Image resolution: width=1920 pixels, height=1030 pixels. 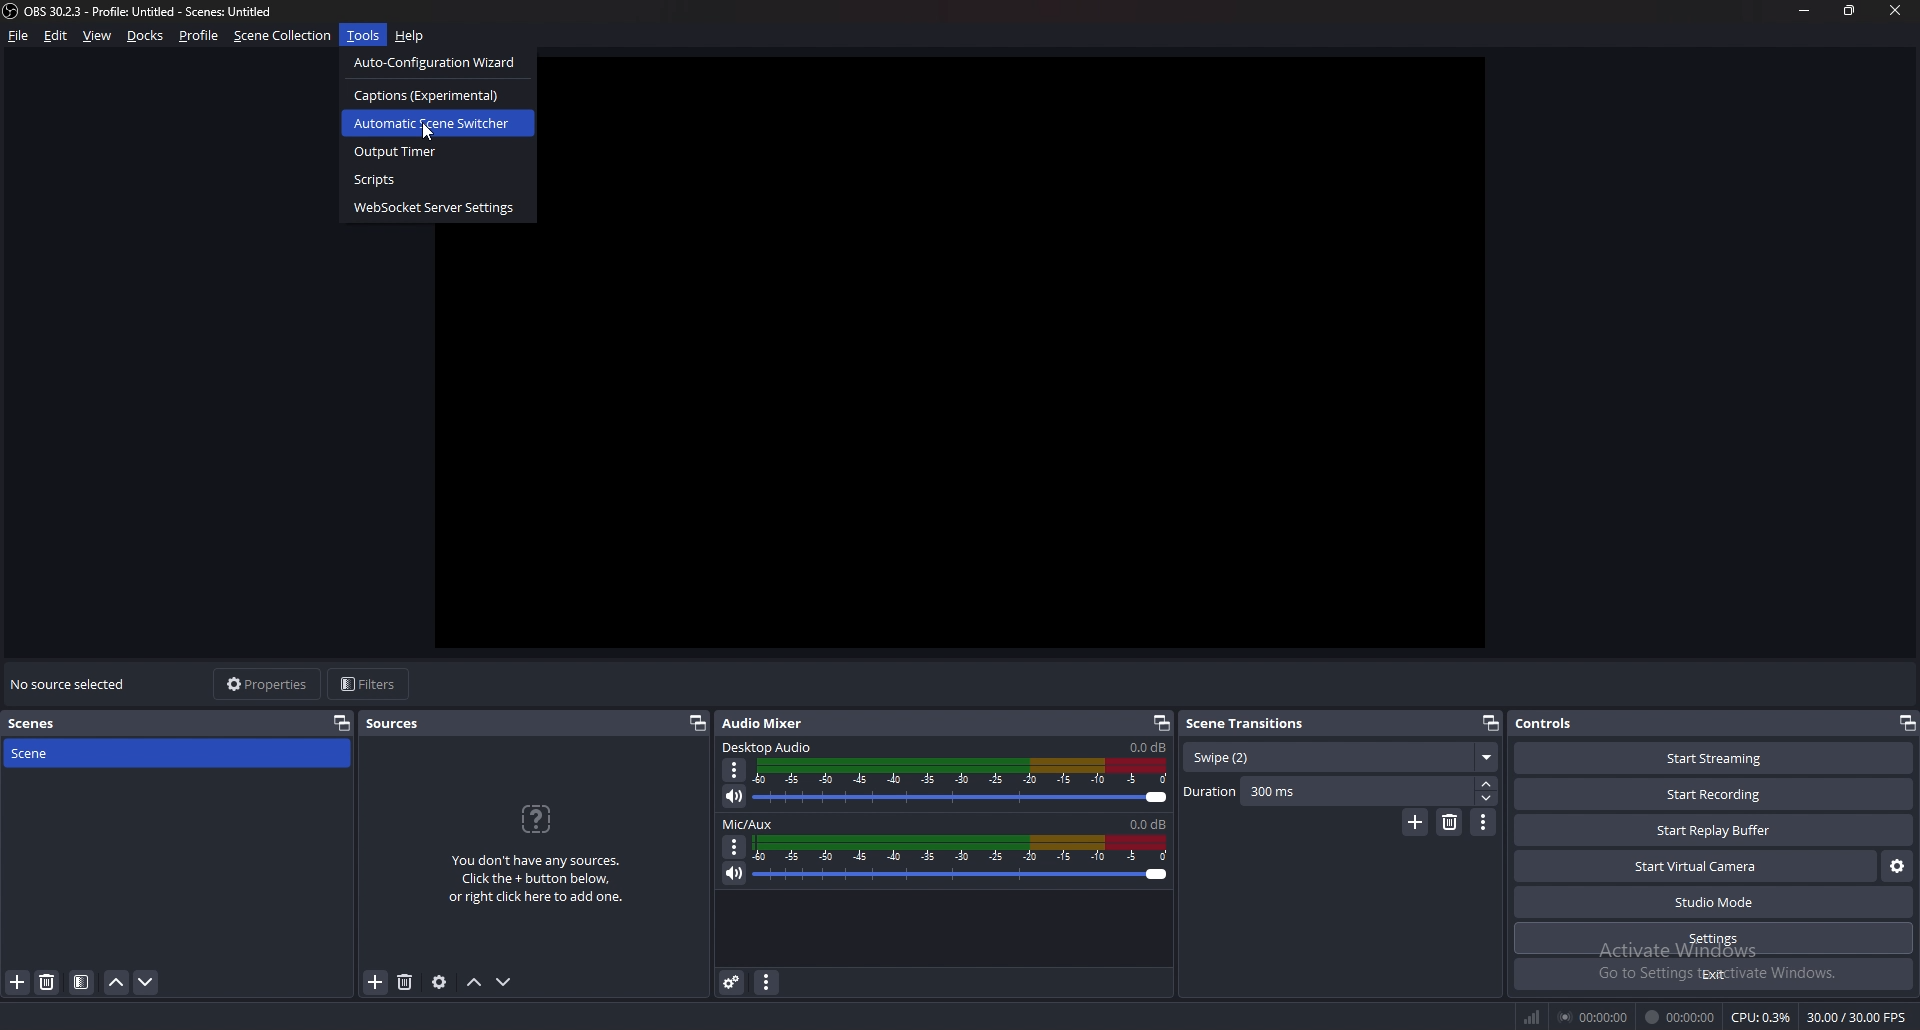 I want to click on scenes, so click(x=49, y=724).